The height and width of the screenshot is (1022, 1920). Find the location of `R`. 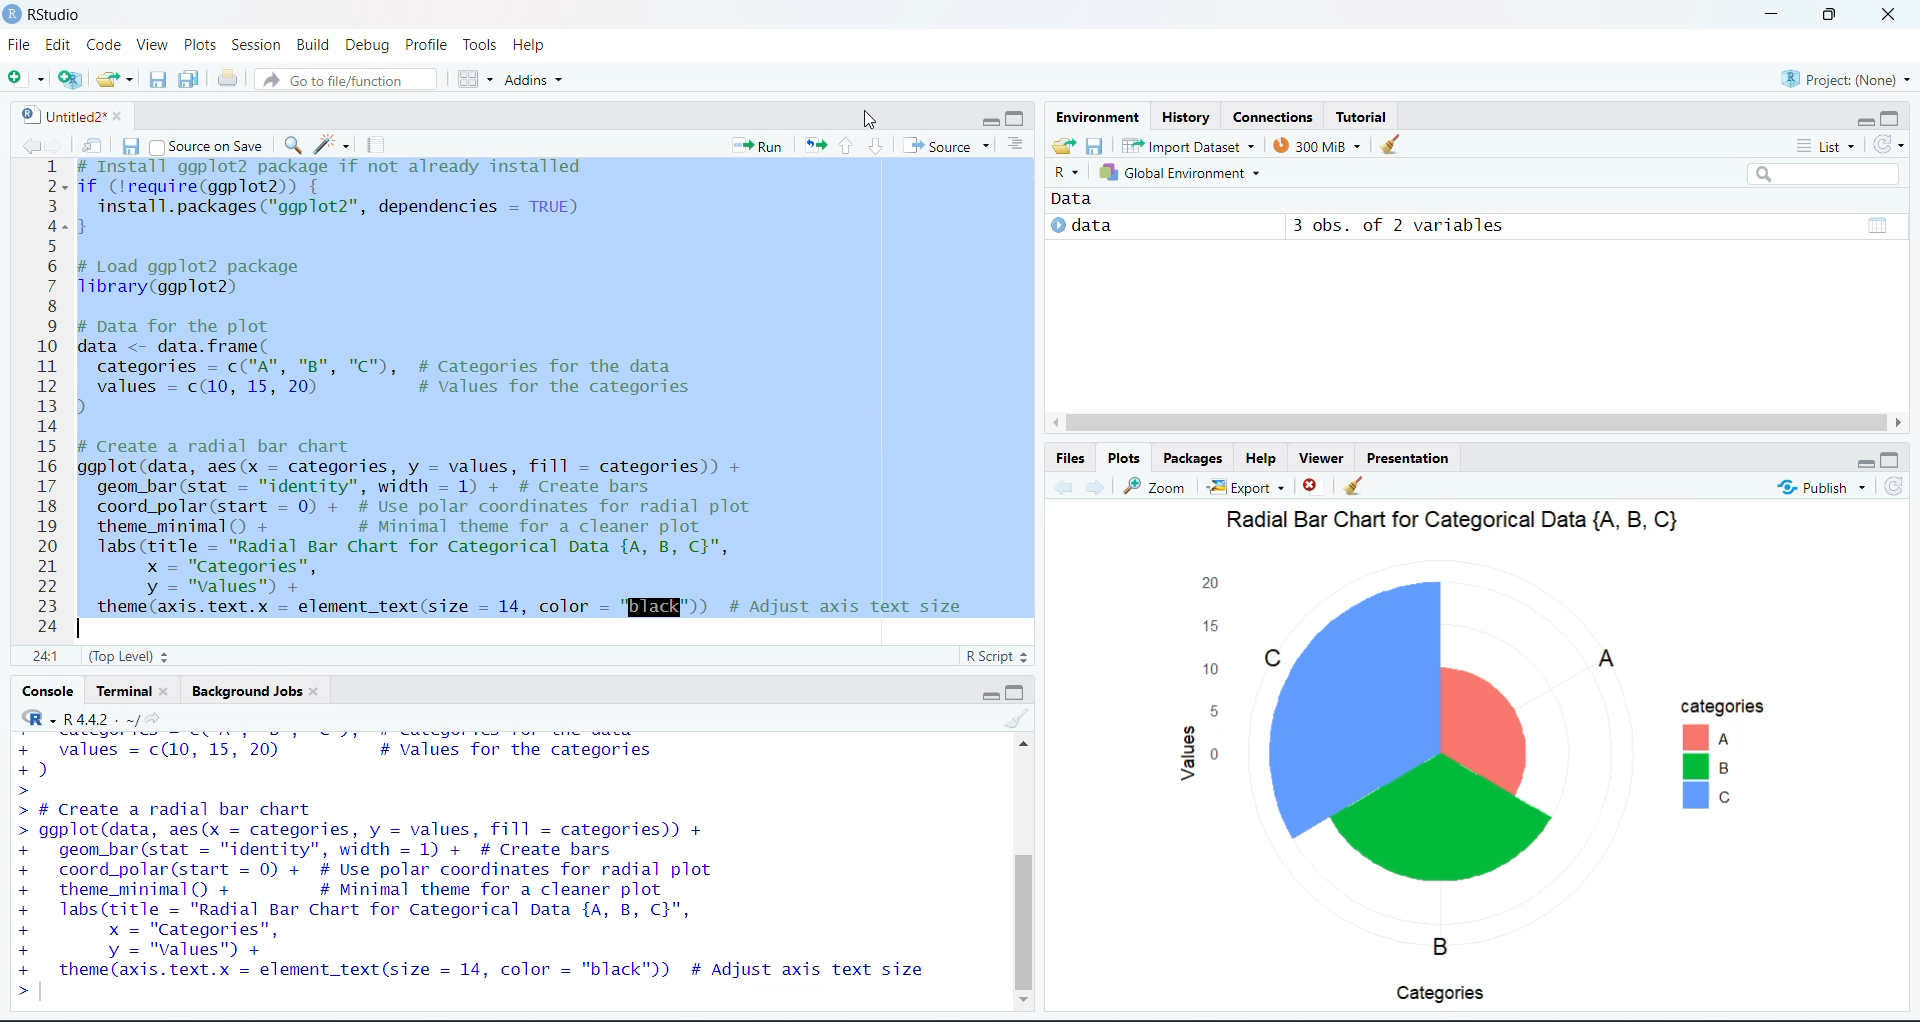

R is located at coordinates (1064, 173).